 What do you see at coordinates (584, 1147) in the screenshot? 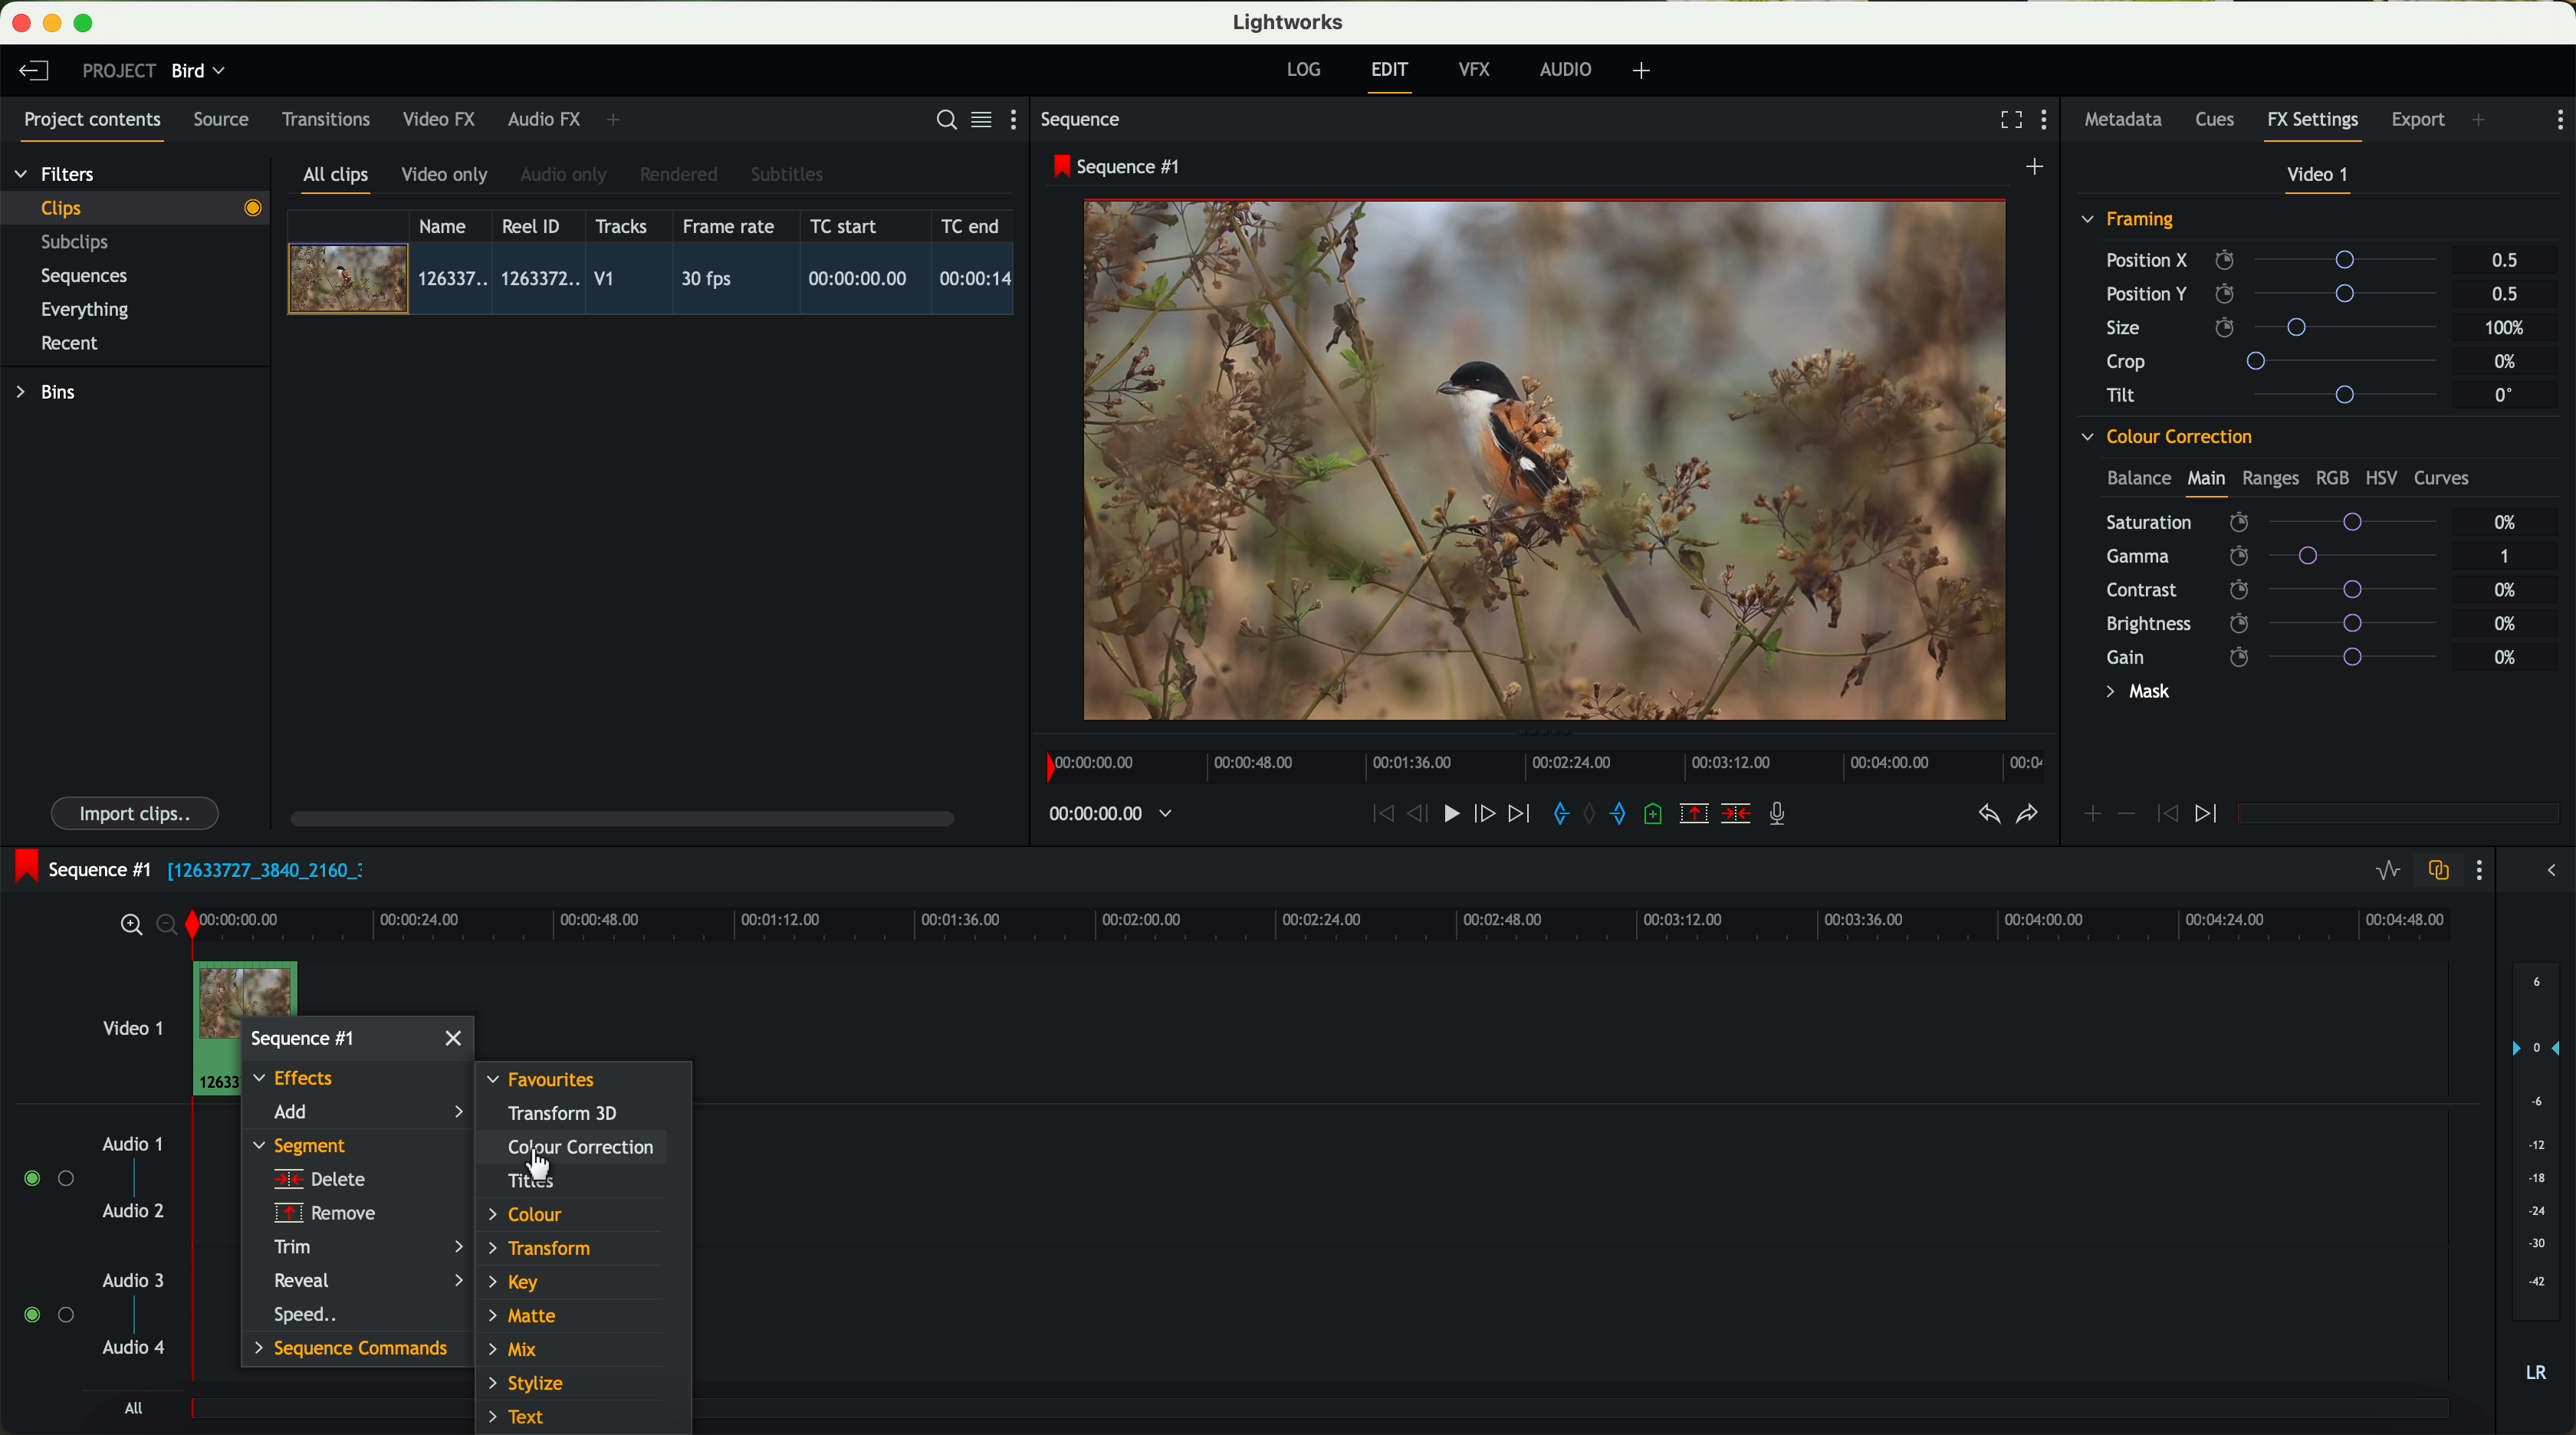
I see `click on colour correction` at bounding box center [584, 1147].